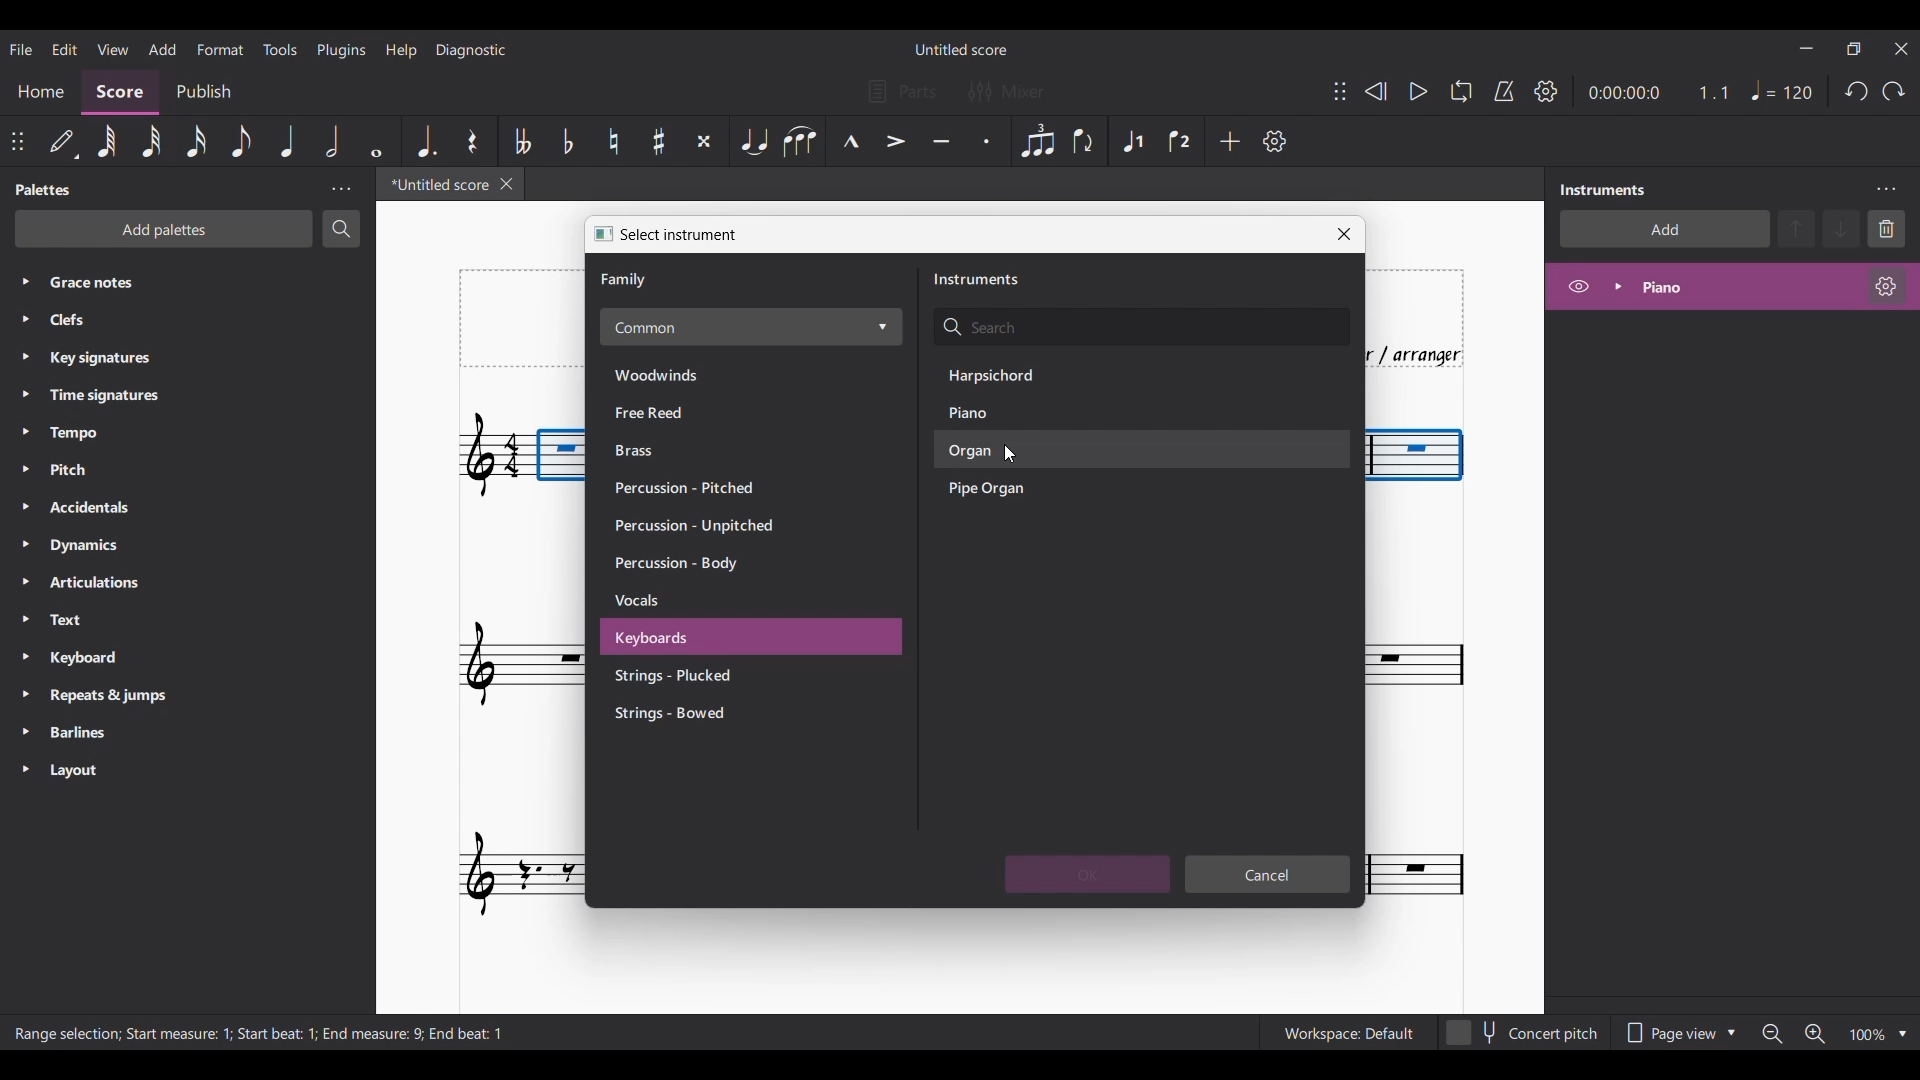  What do you see at coordinates (434, 184) in the screenshot?
I see `Current tab` at bounding box center [434, 184].